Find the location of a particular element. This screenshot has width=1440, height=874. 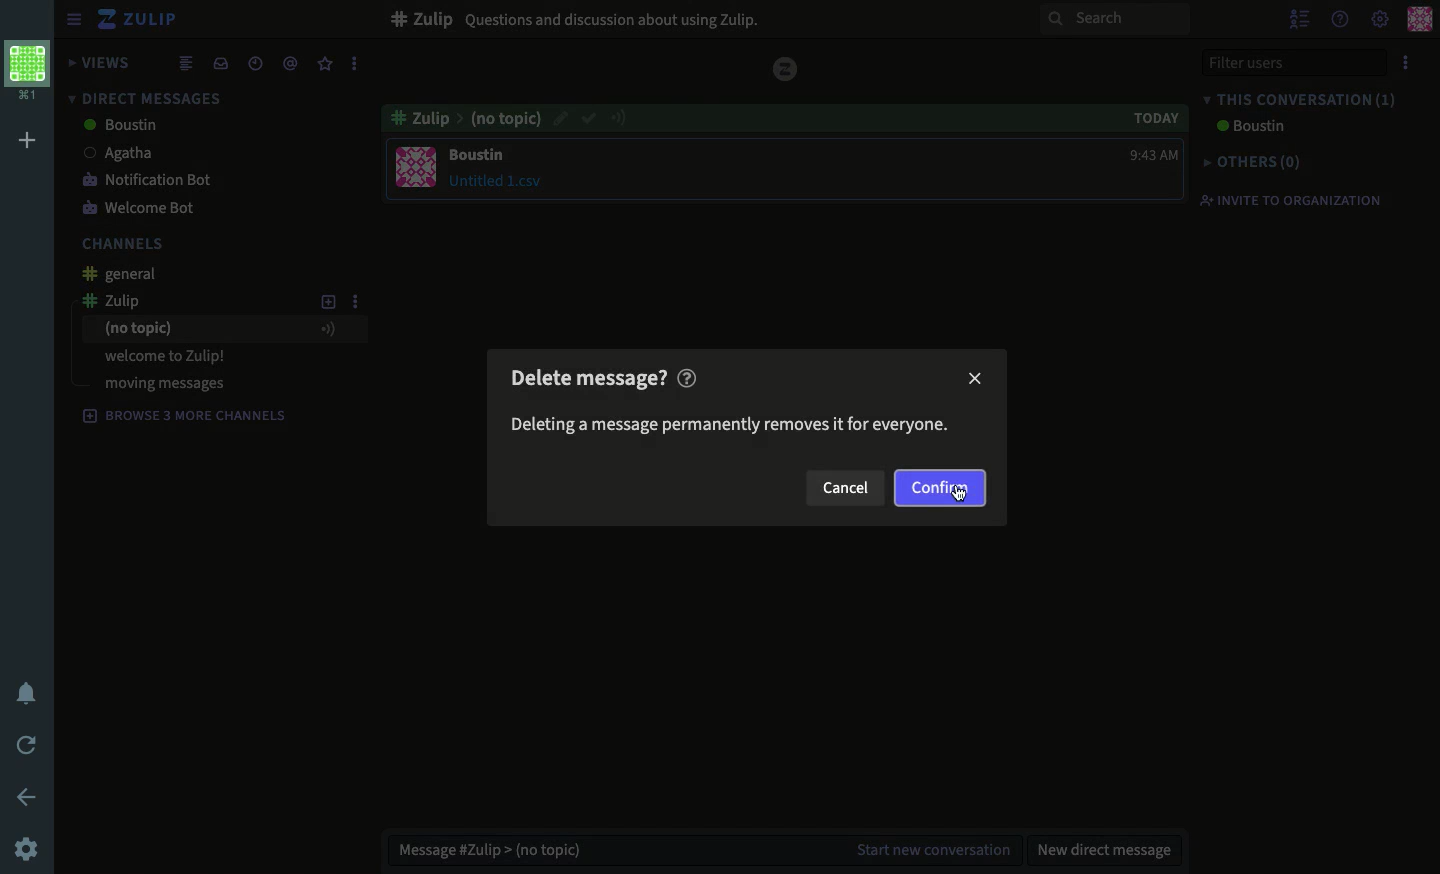

welcome to zulip is located at coordinates (169, 355).